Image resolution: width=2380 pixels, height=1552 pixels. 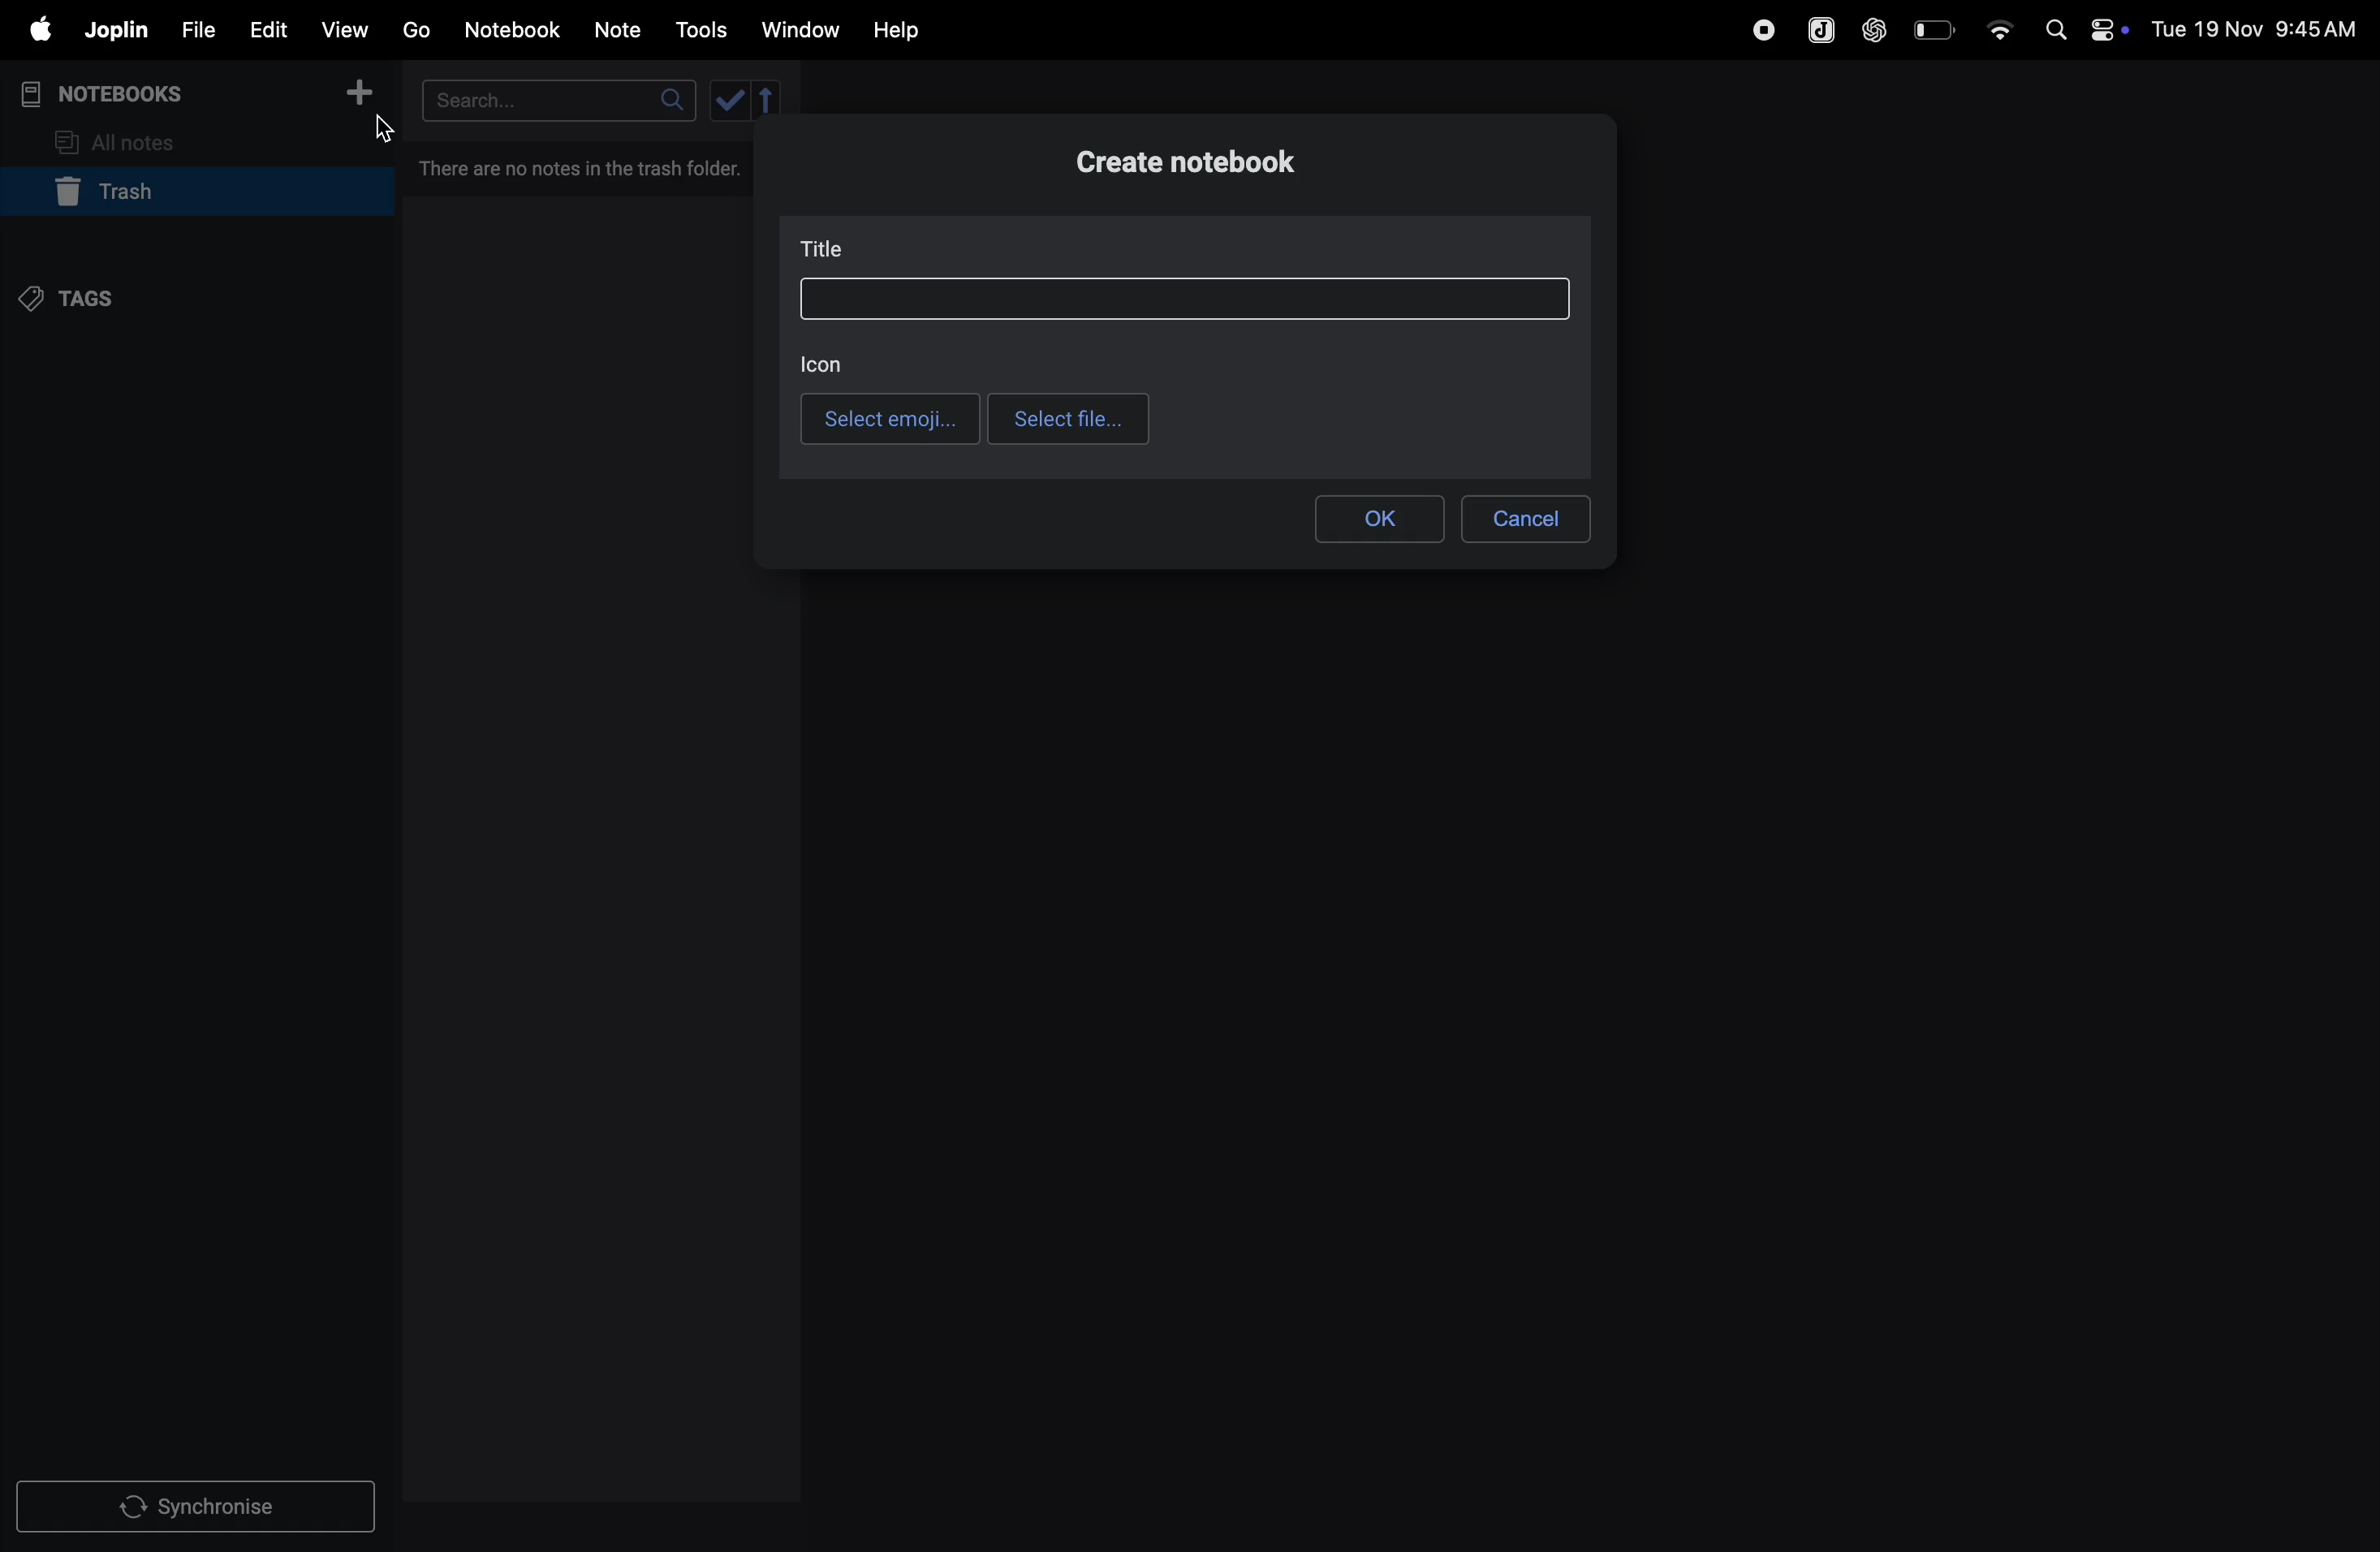 What do you see at coordinates (81, 297) in the screenshot?
I see `tags` at bounding box center [81, 297].